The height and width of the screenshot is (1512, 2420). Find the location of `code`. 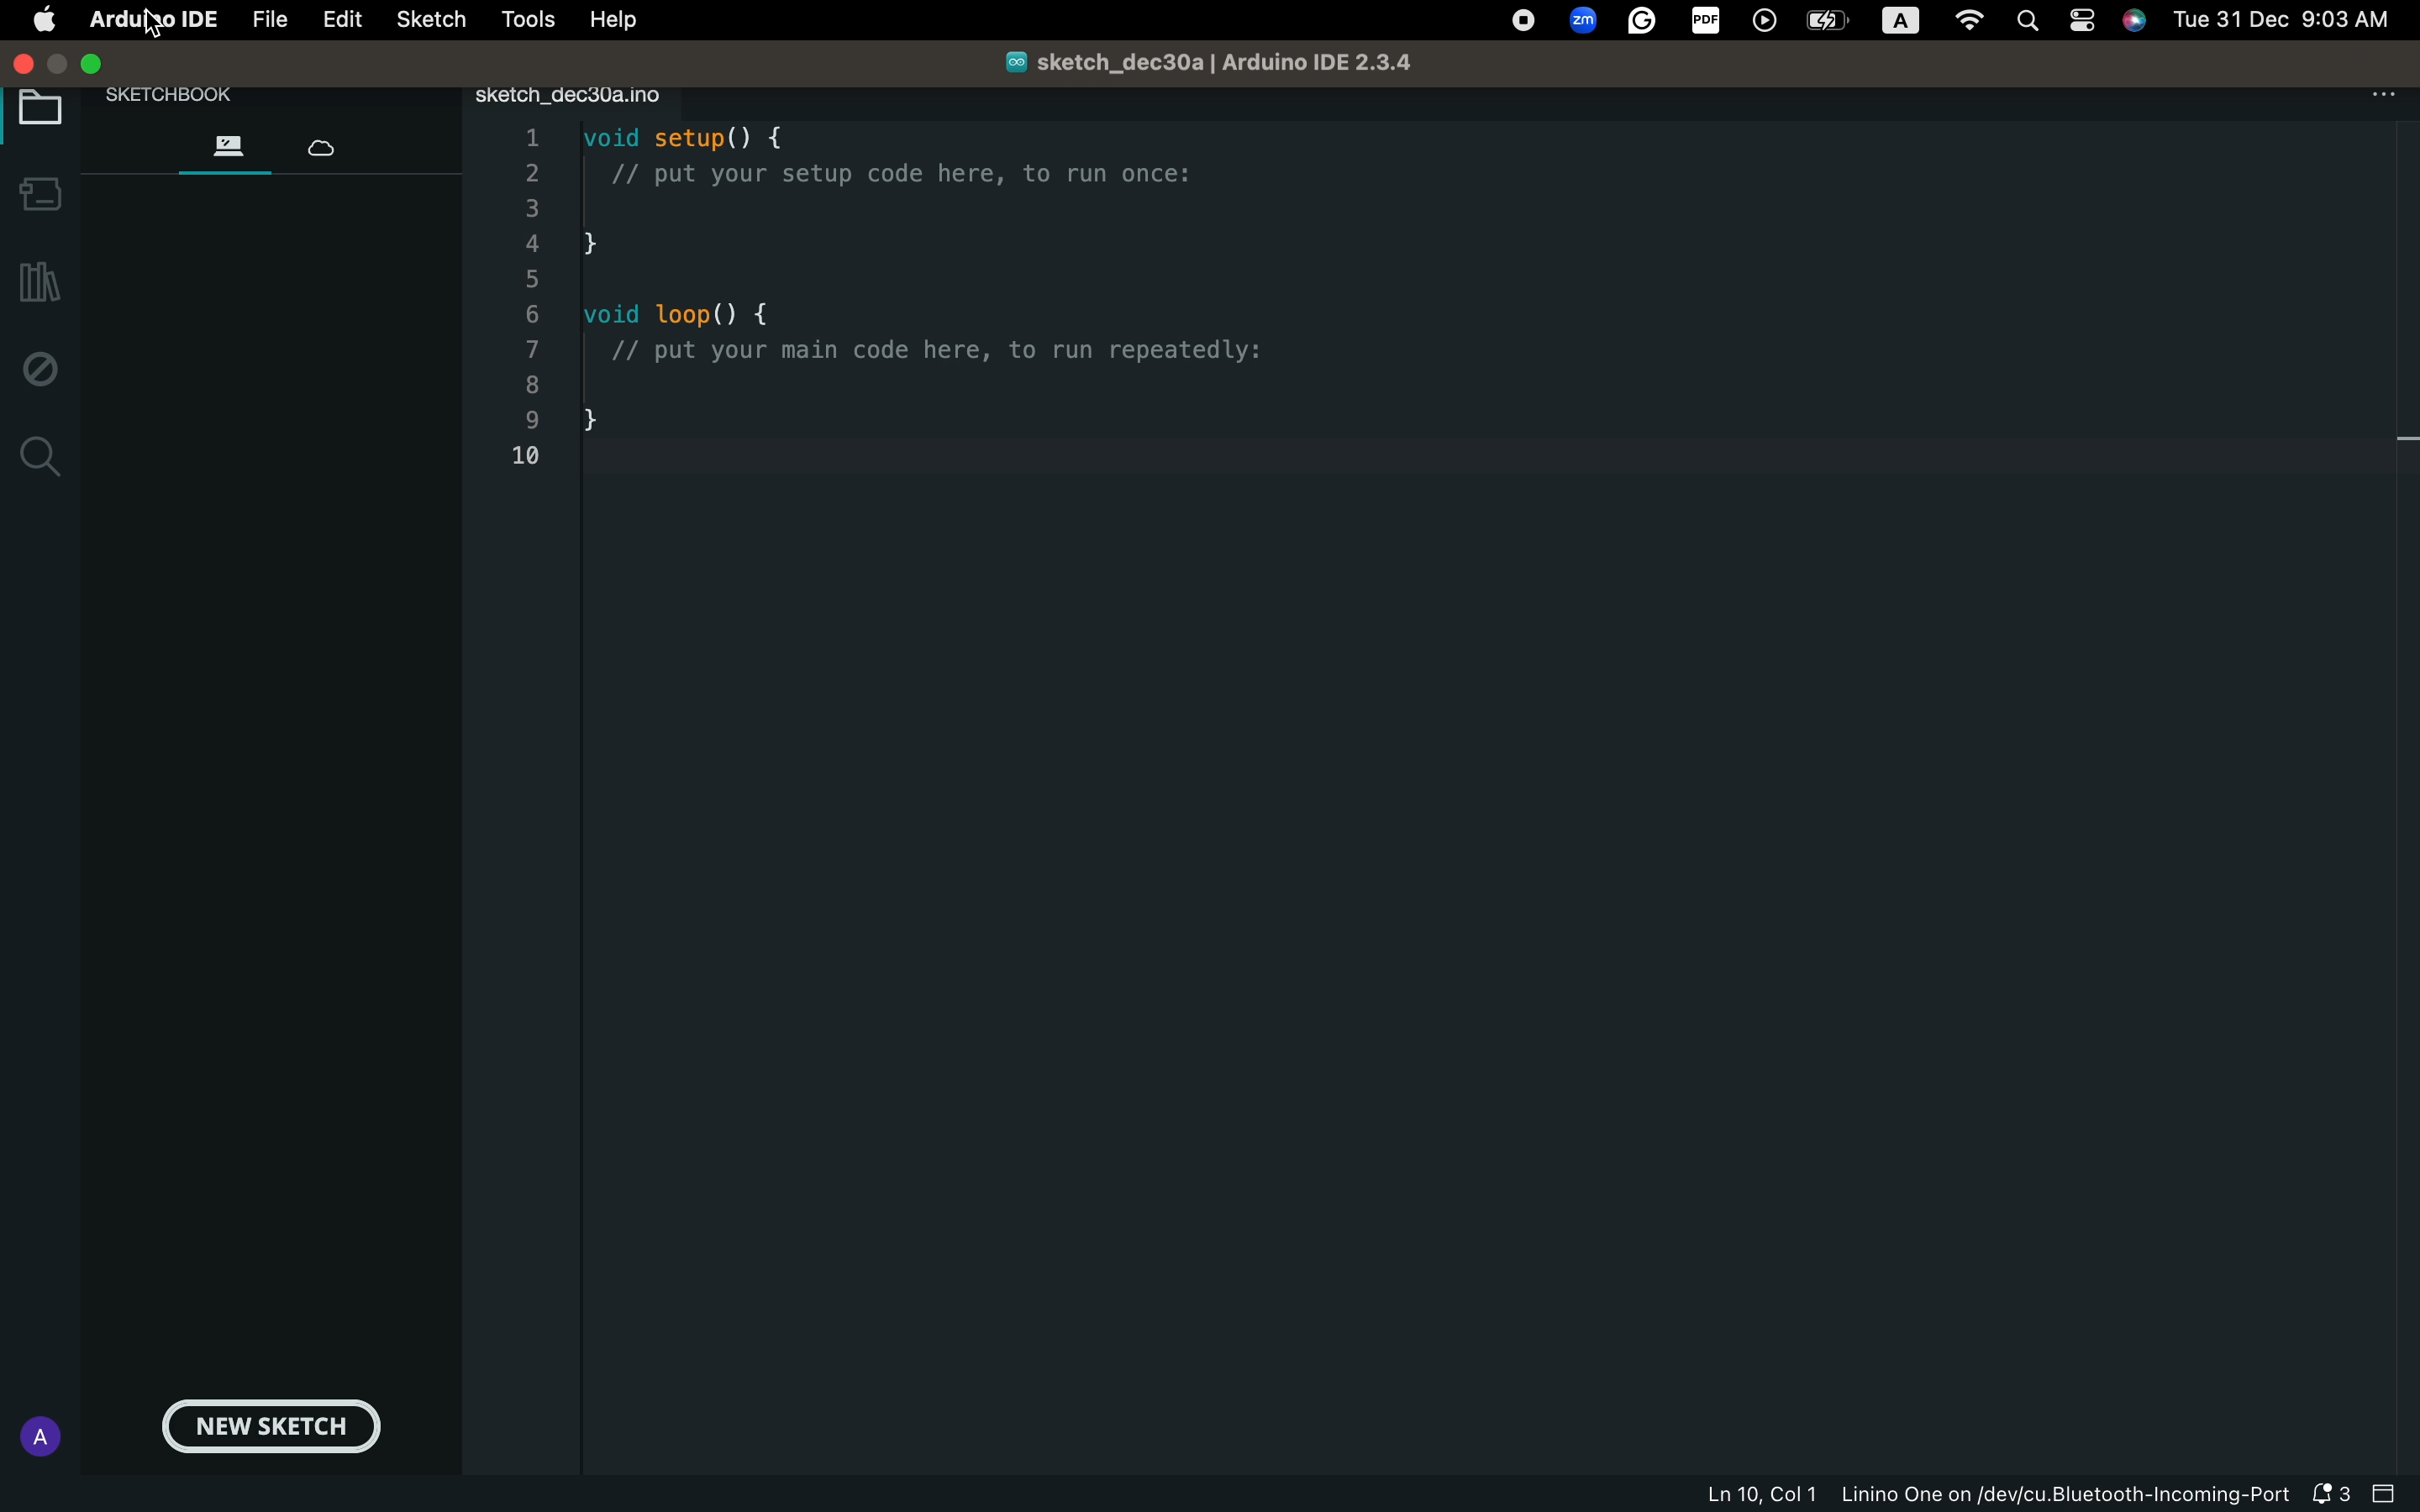

code is located at coordinates (935, 314).